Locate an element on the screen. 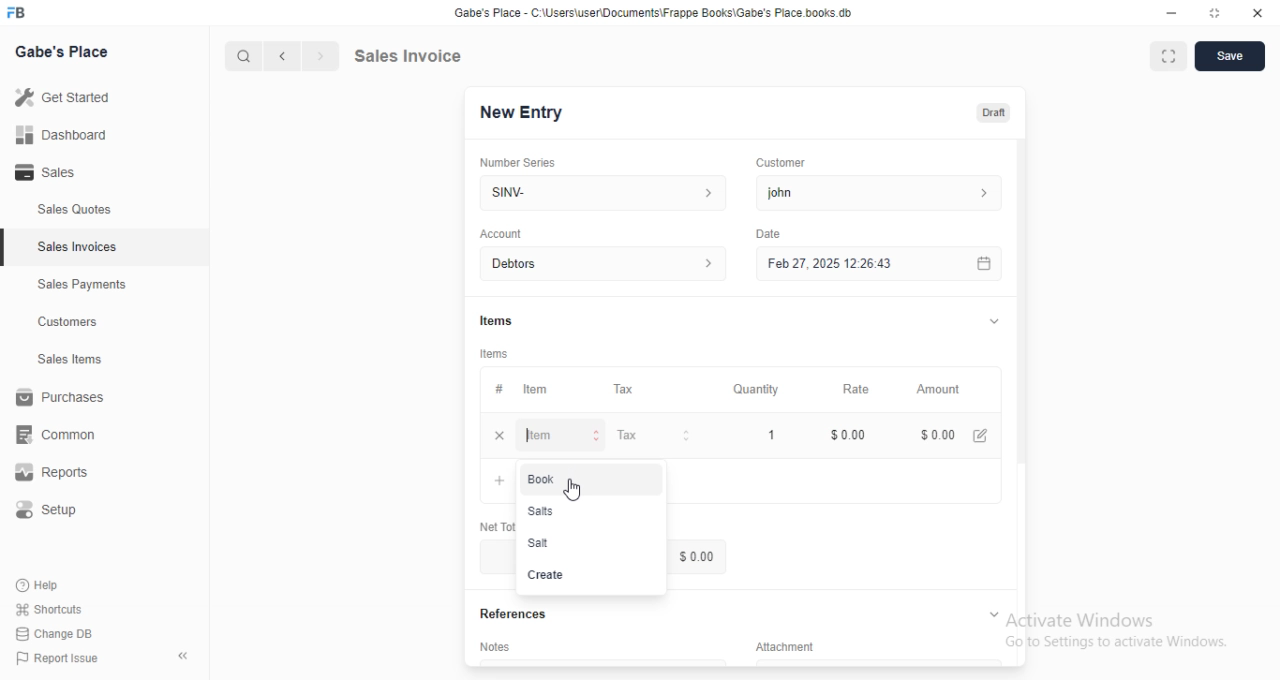 This screenshot has width=1280, height=680. Items is located at coordinates (496, 352).